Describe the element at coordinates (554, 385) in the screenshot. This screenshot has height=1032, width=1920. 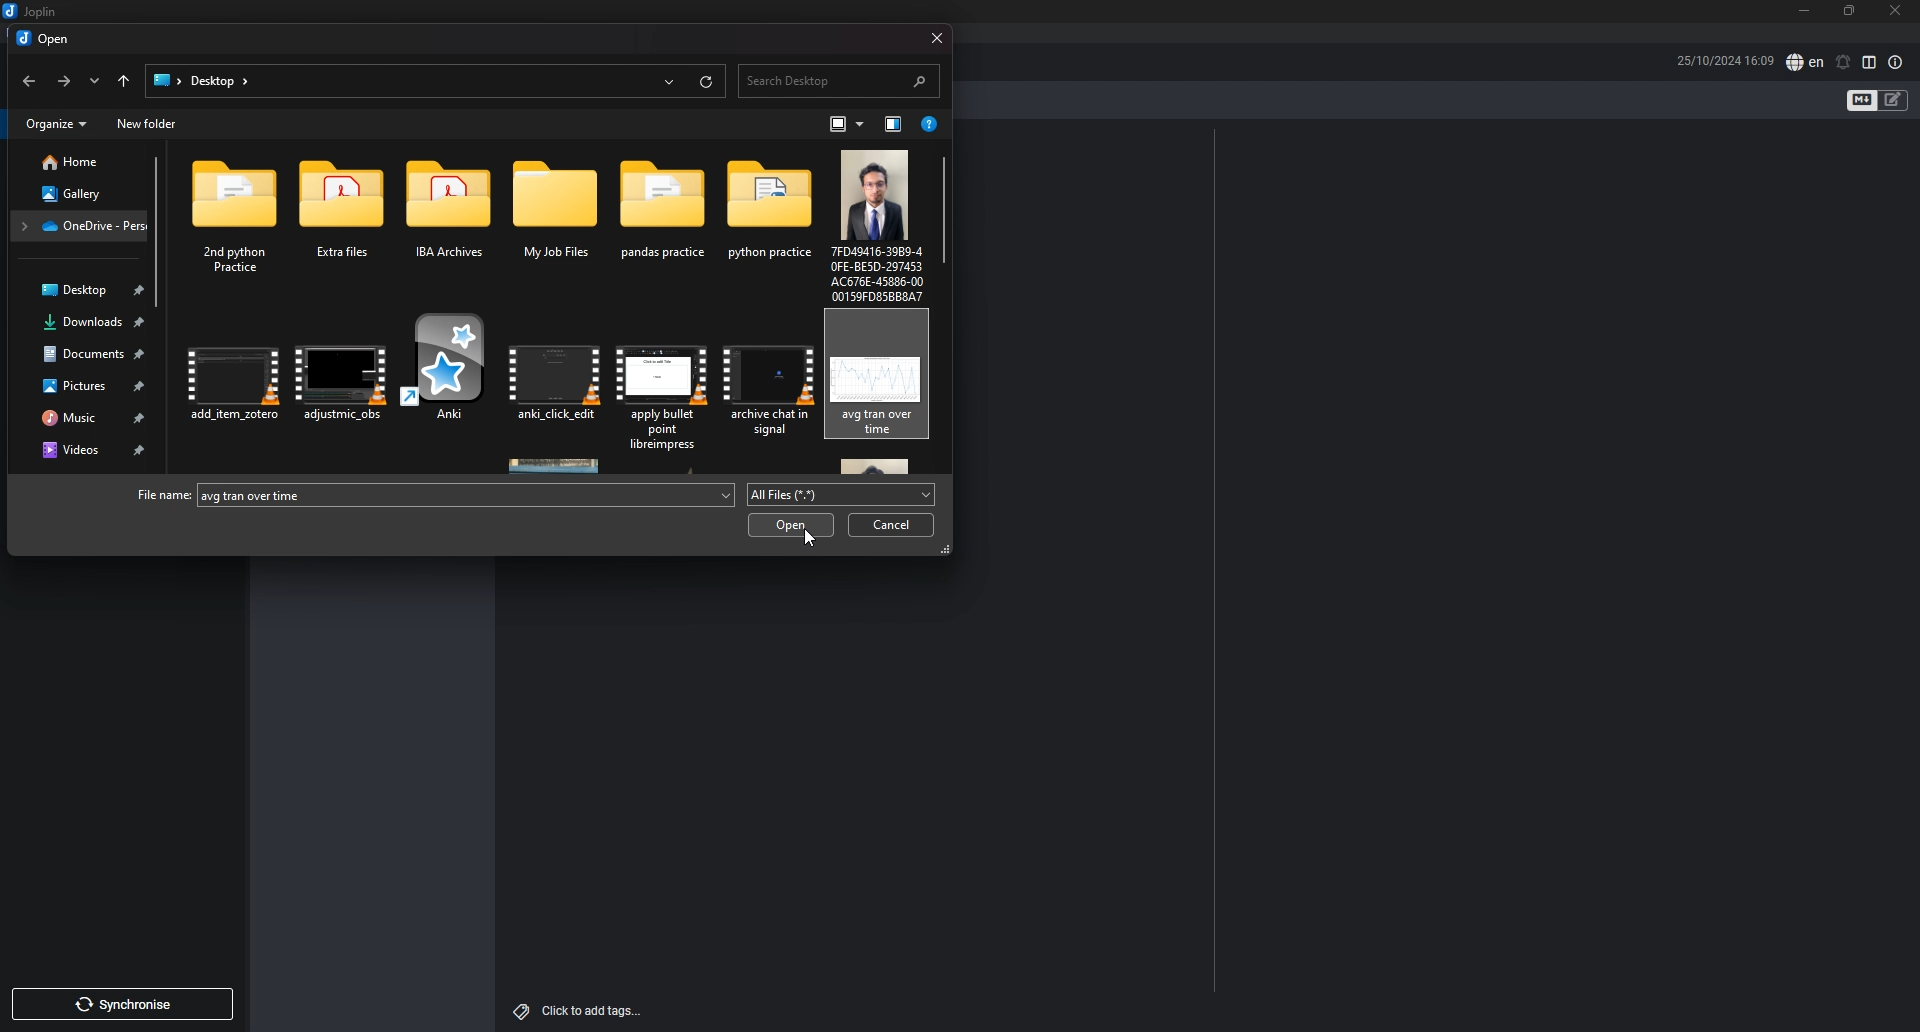
I see `anki_click_edit` at that location.